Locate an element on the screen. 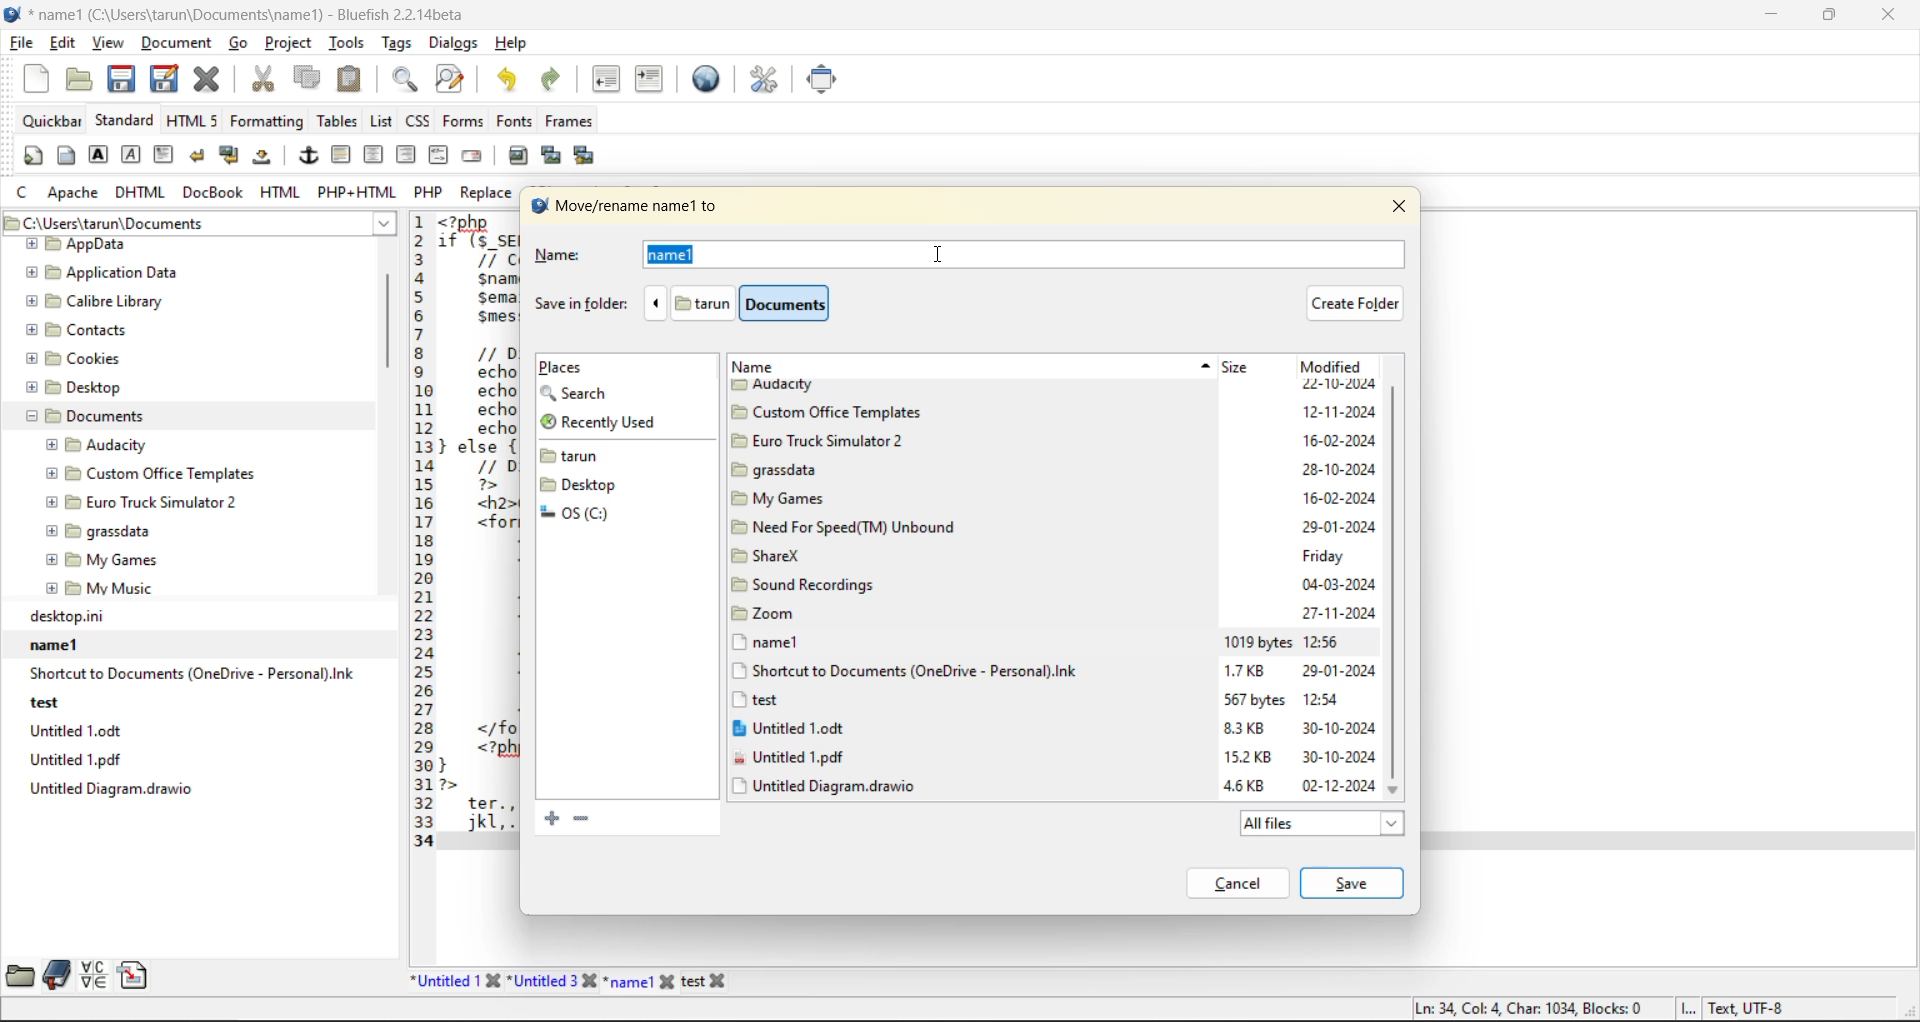 This screenshot has height=1022, width=1920. full screen is located at coordinates (827, 81).